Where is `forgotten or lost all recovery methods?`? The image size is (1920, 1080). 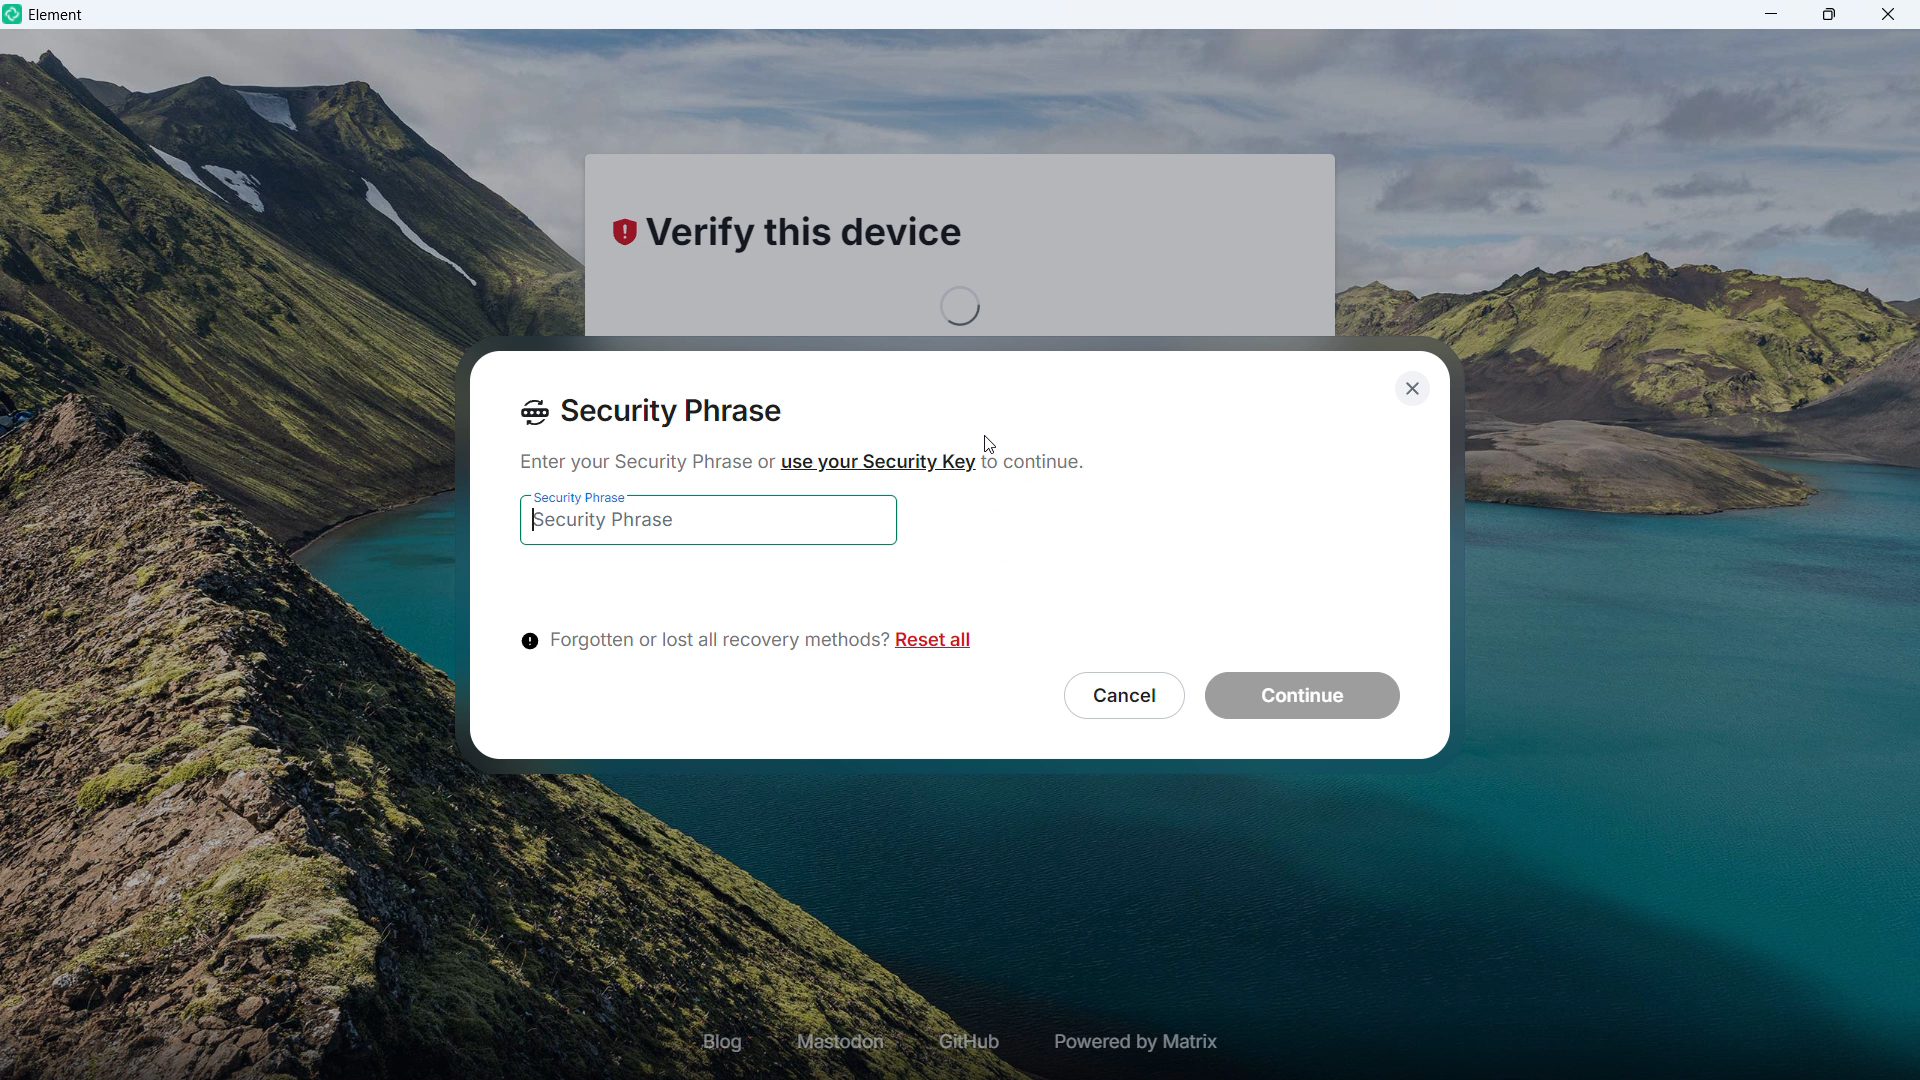 forgotten or lost all recovery methods? is located at coordinates (700, 642).